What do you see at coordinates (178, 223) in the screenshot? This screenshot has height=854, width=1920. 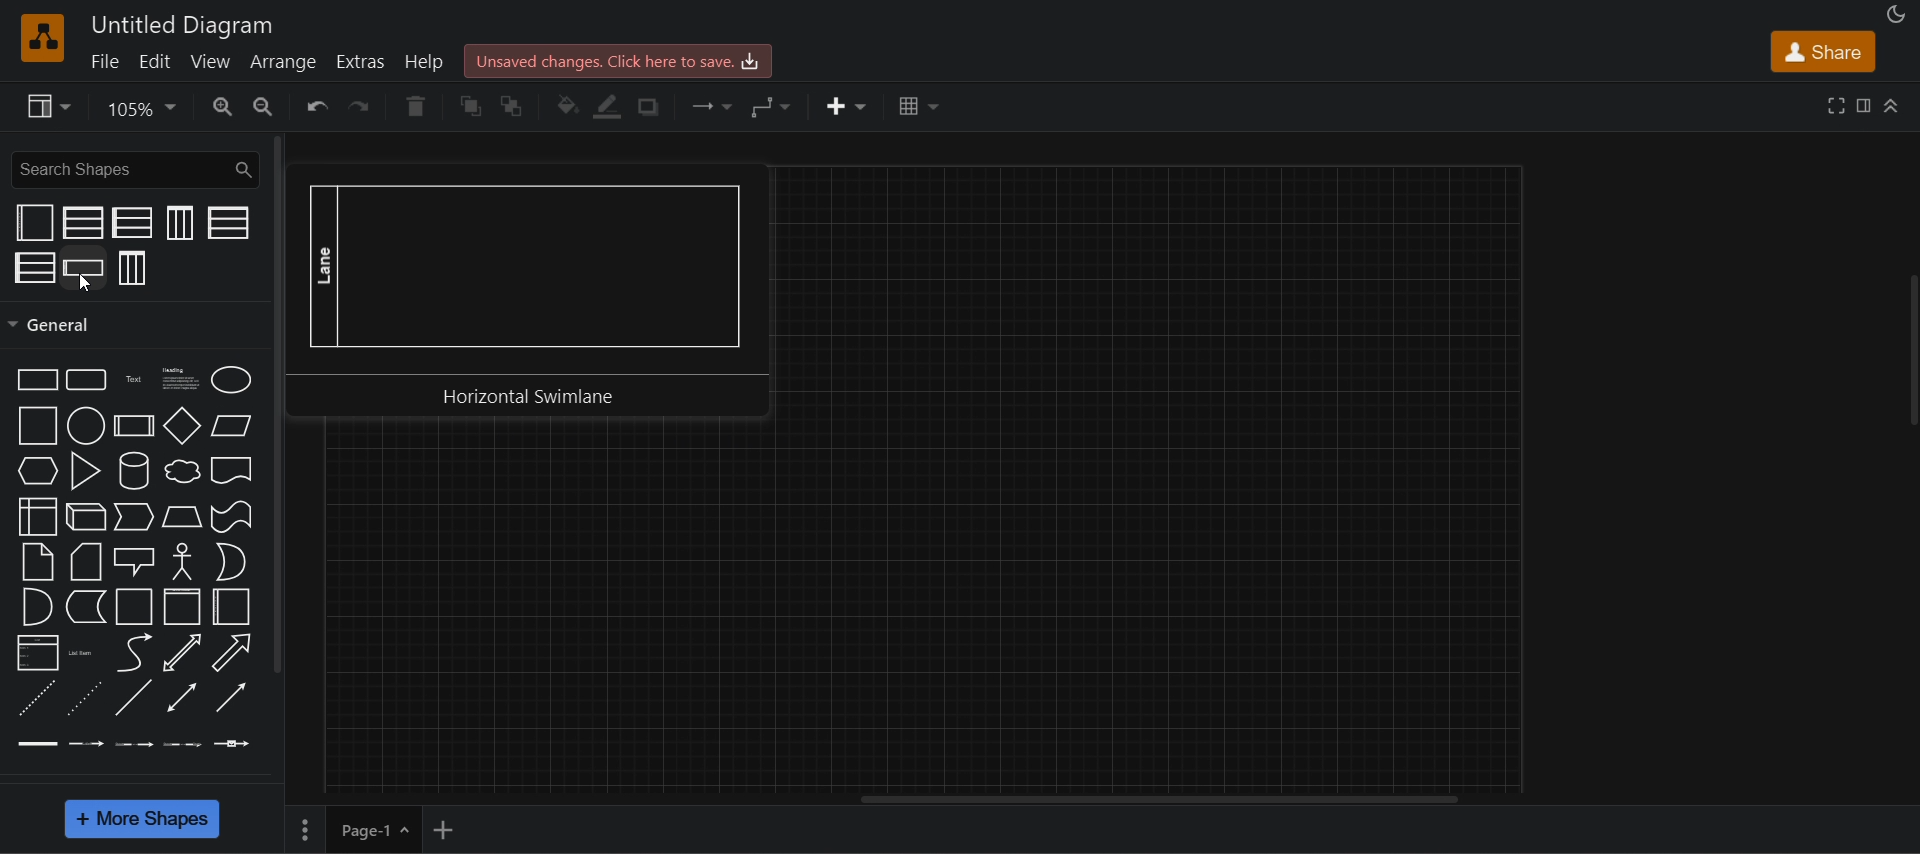 I see `vertical pool 1` at bounding box center [178, 223].